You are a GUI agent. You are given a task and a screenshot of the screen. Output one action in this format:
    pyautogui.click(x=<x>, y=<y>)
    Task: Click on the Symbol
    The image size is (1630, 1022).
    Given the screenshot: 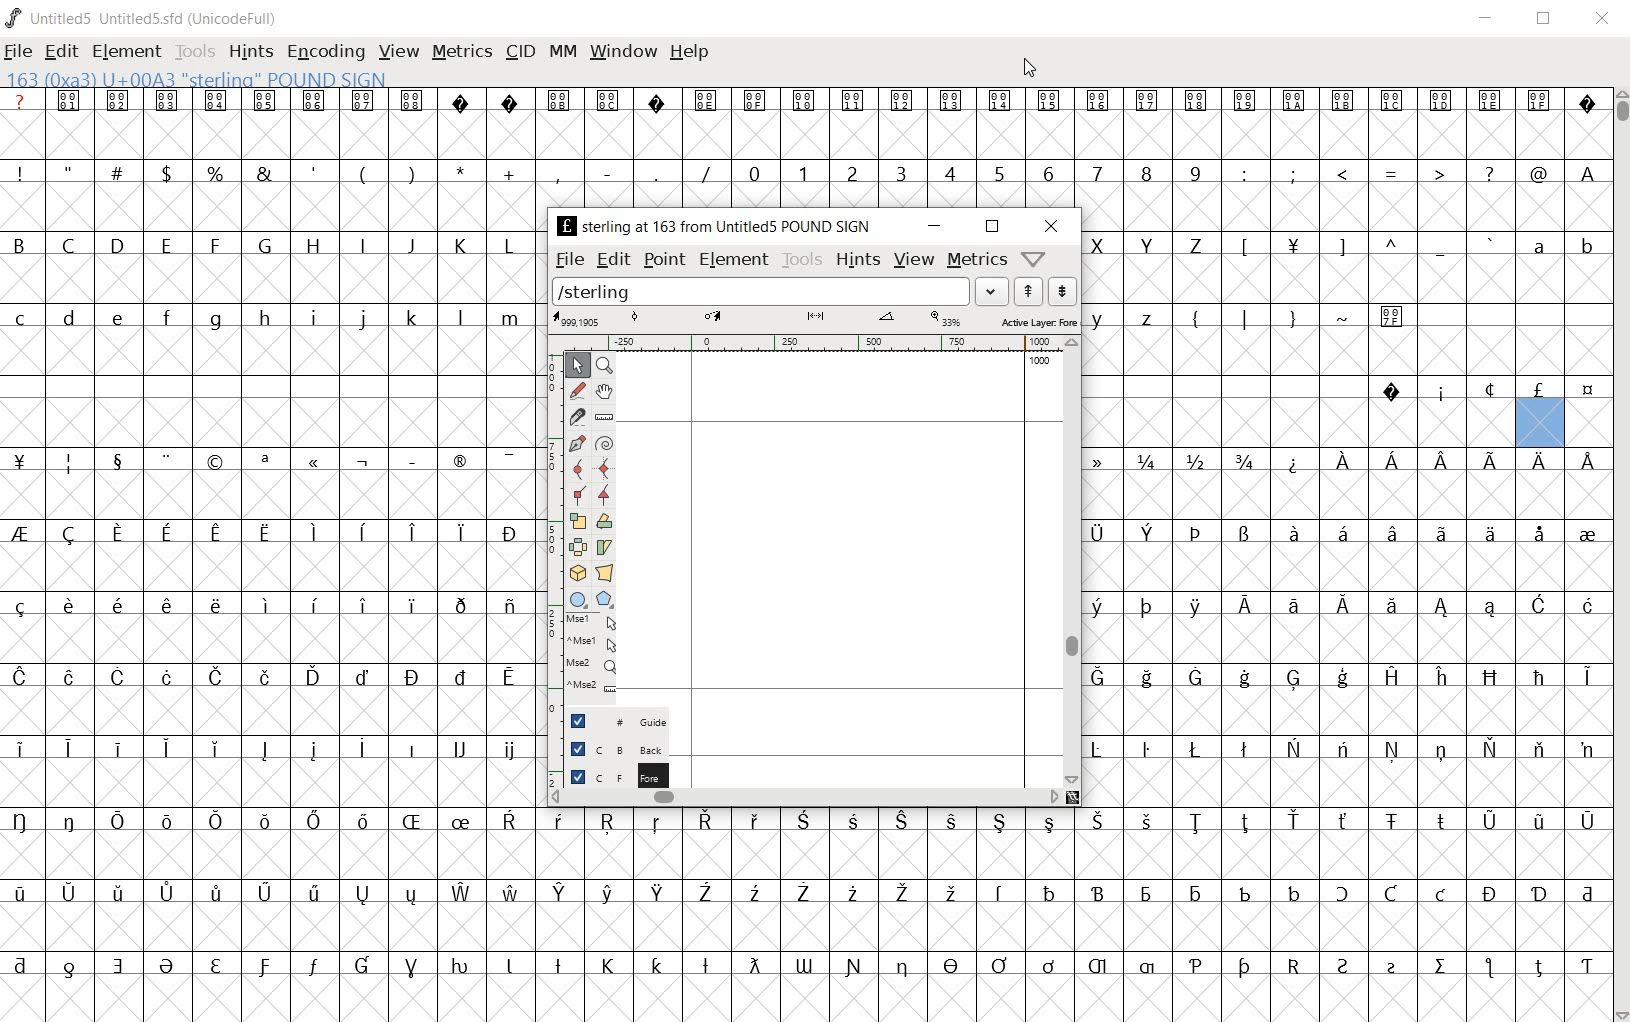 What is the action you would take?
    pyautogui.click(x=23, y=678)
    